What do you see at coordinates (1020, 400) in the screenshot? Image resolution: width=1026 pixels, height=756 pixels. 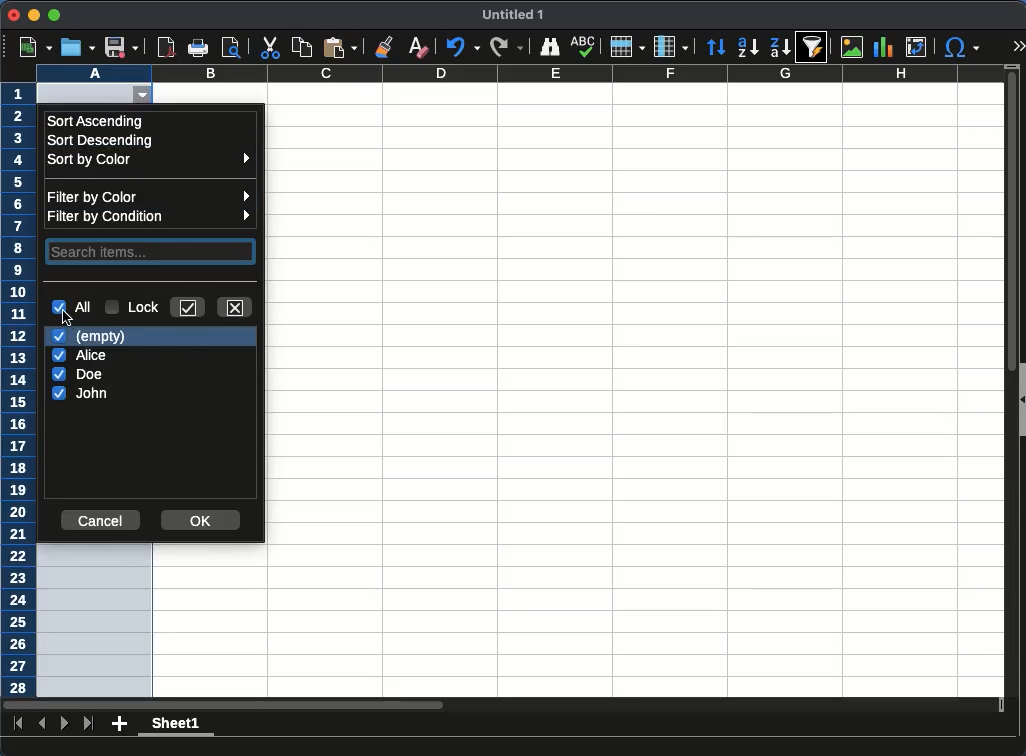 I see `collapse` at bounding box center [1020, 400].